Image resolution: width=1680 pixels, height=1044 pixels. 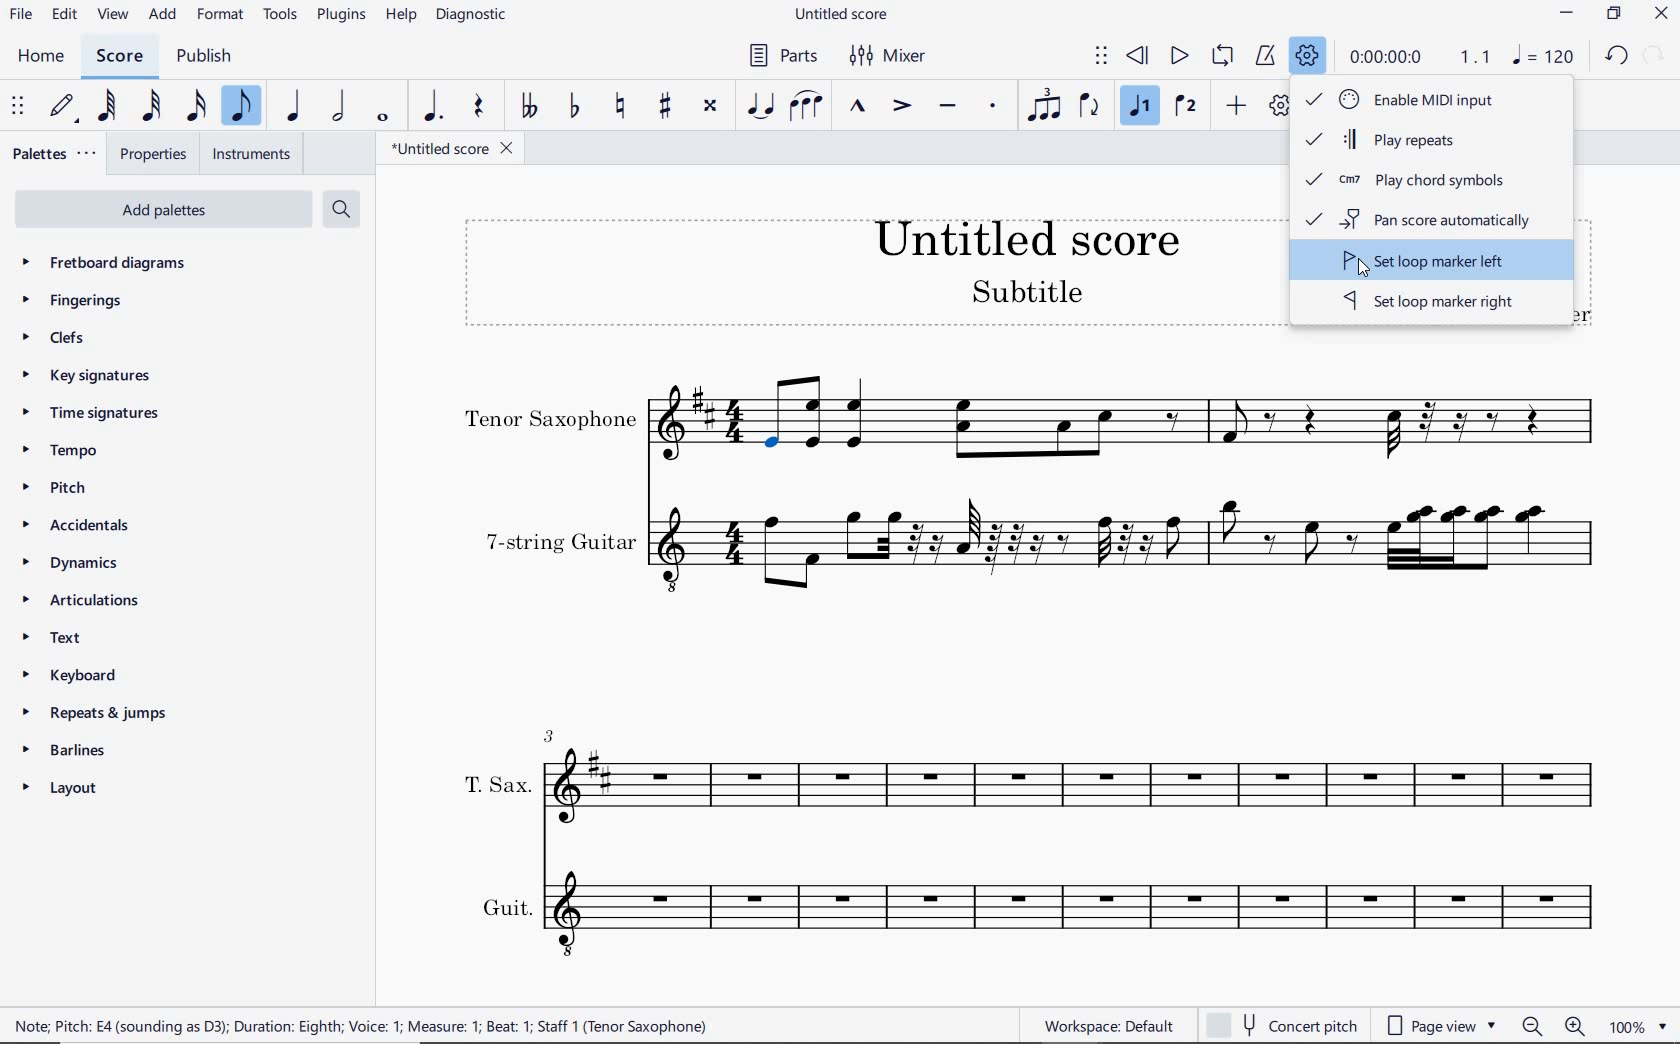 I want to click on HOME, so click(x=39, y=57).